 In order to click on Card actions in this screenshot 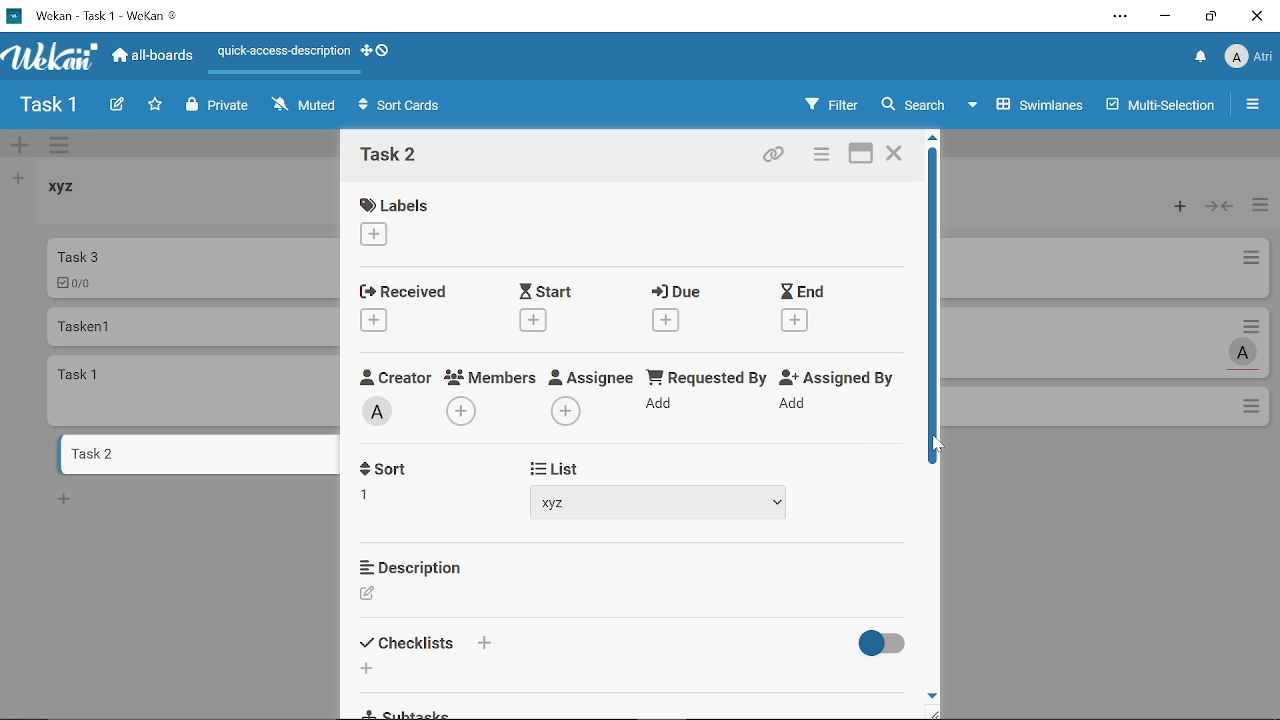, I will do `click(1256, 325)`.